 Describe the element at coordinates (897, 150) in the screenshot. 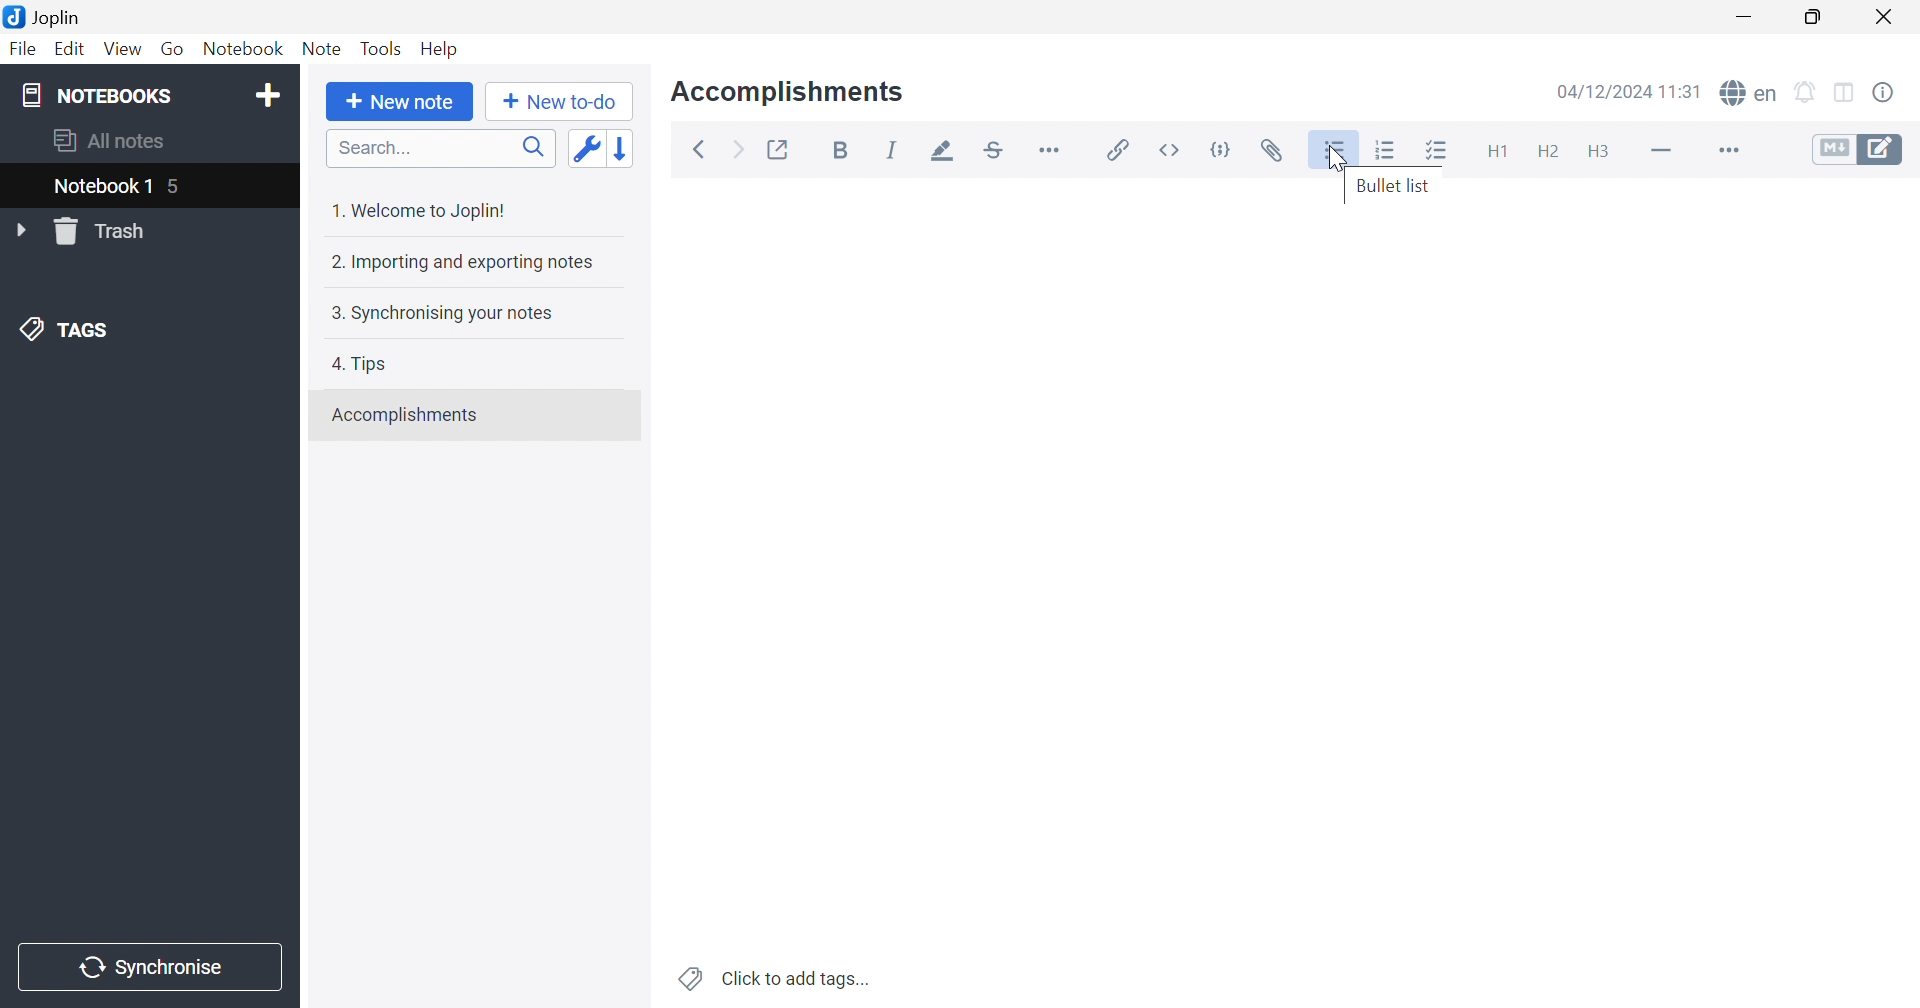

I see `Italic` at that location.